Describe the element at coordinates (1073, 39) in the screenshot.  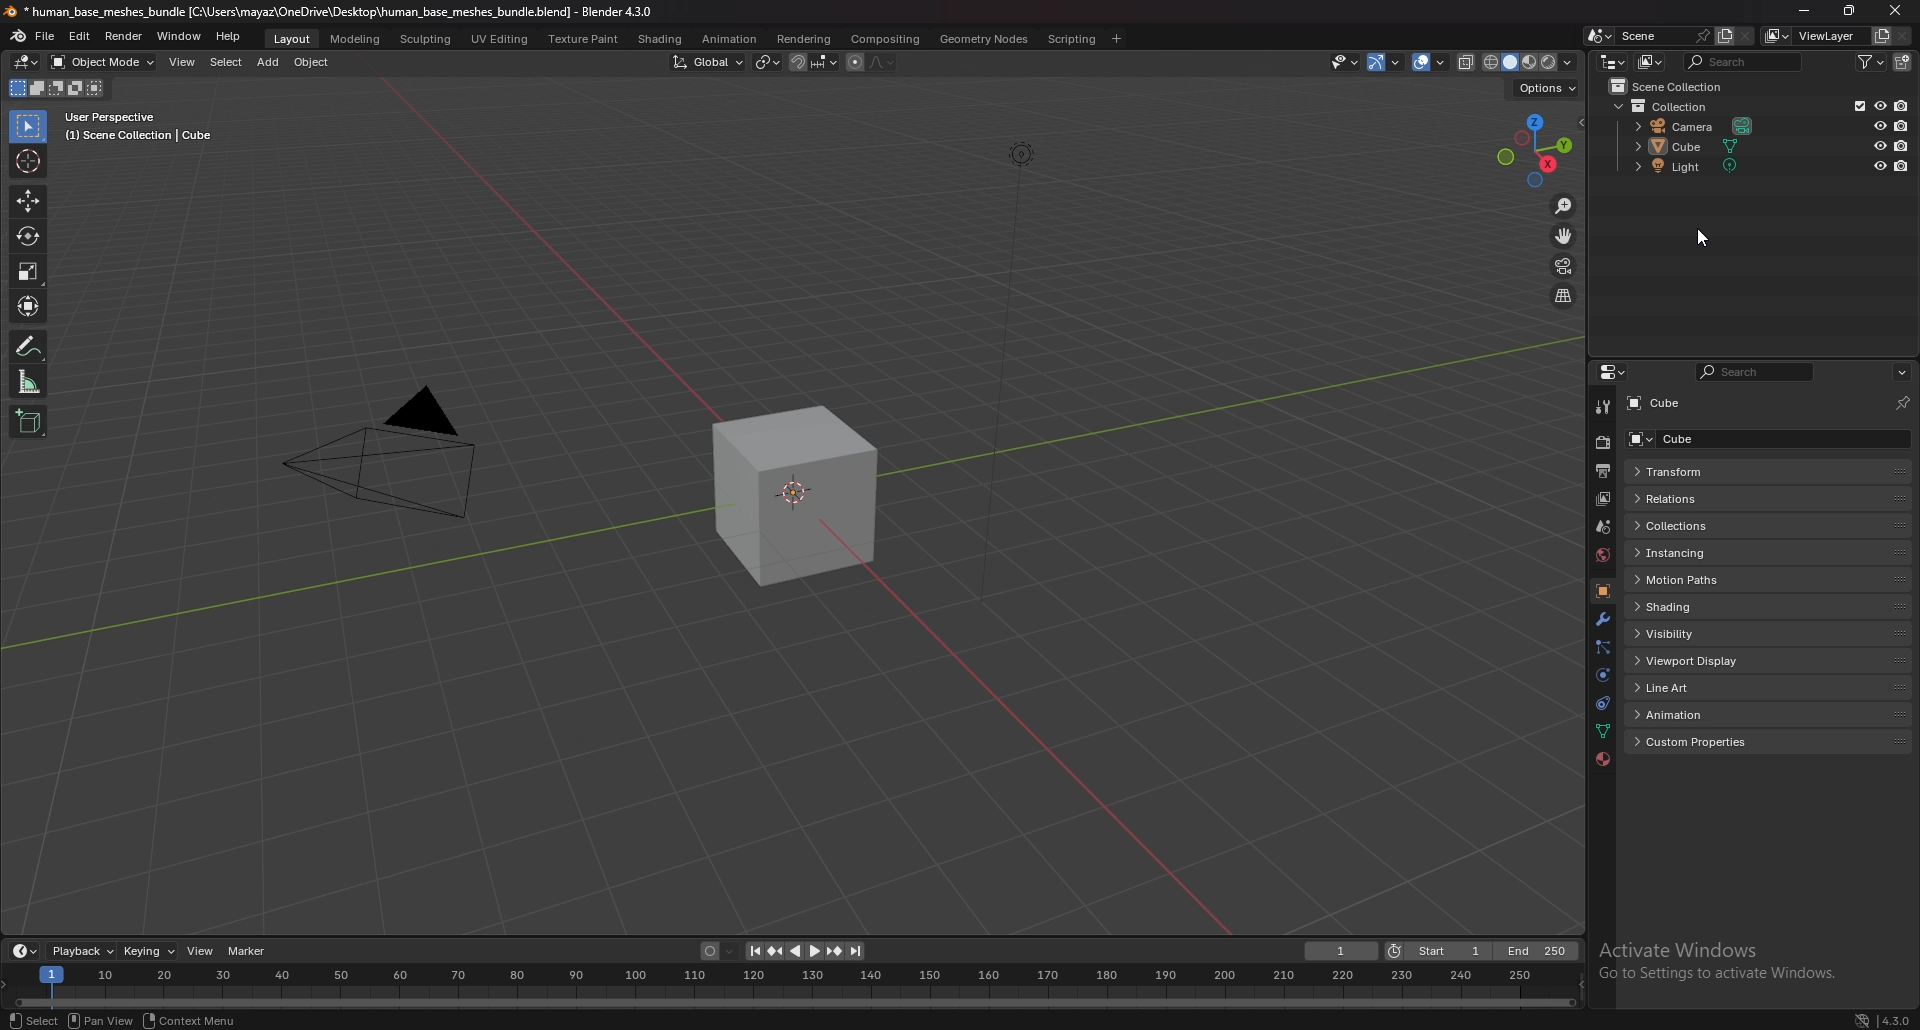
I see `scripting` at that location.